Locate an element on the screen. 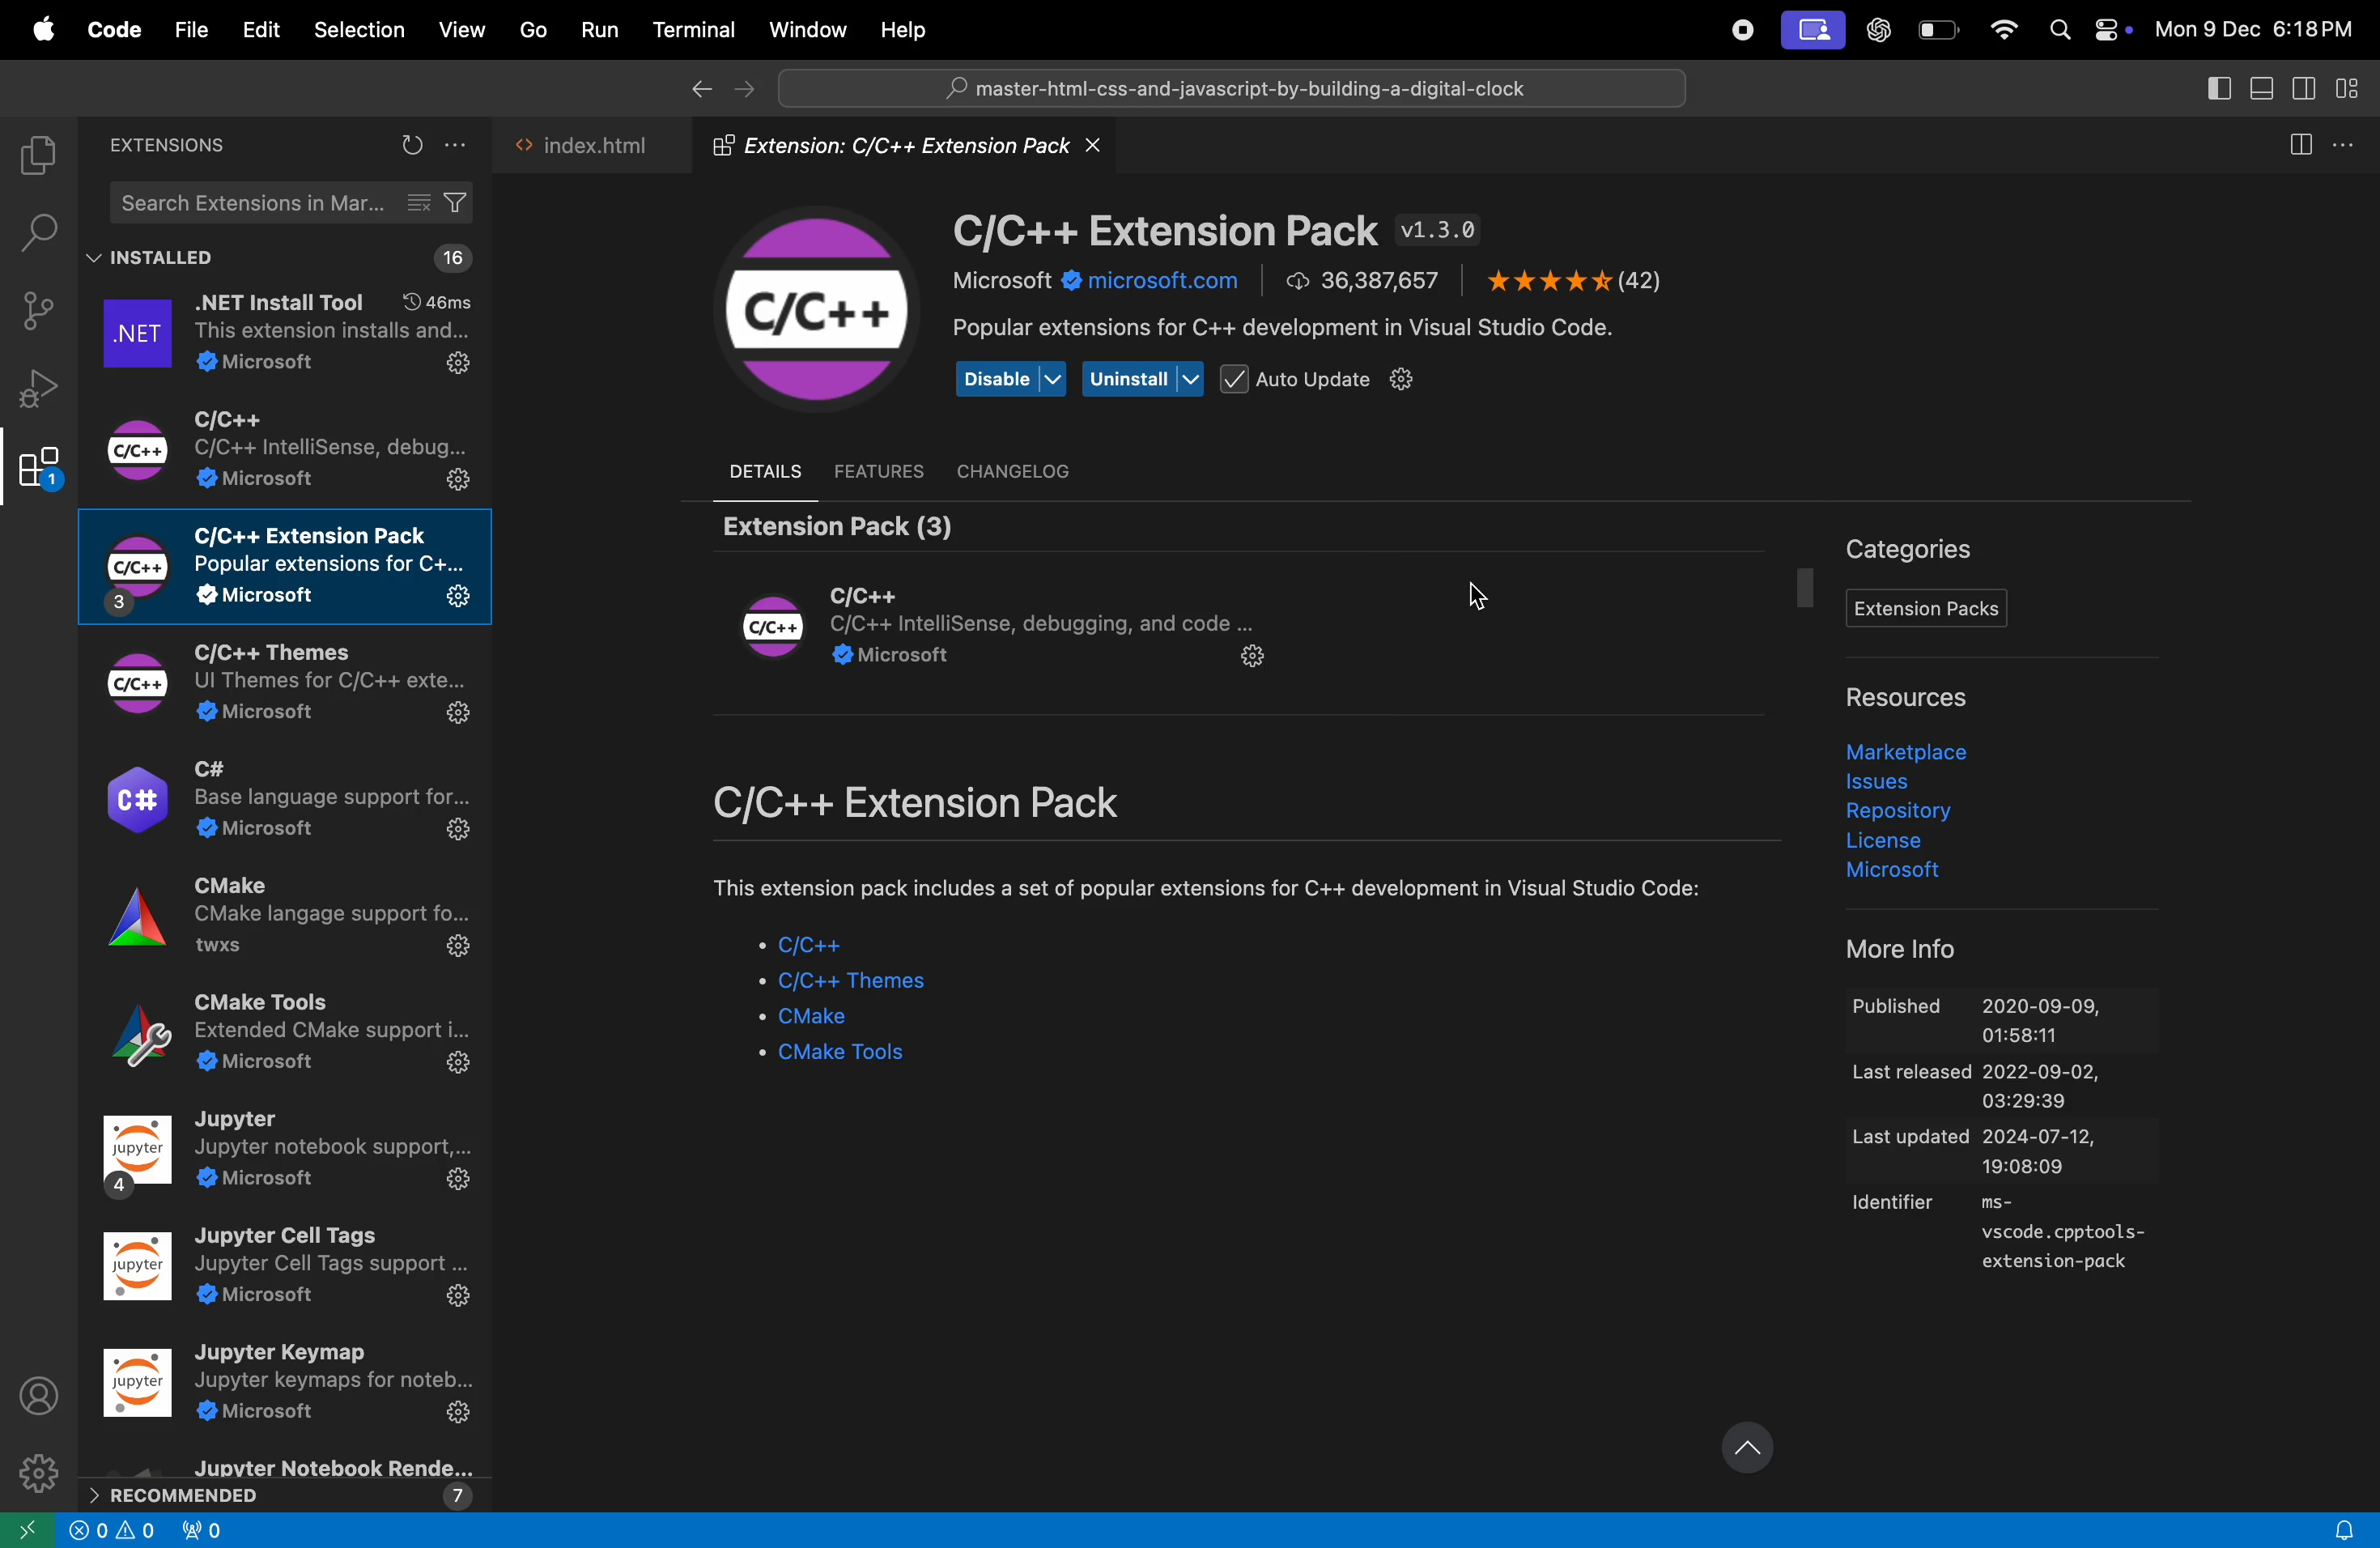 Image resolution: width=2380 pixels, height=1548 pixels. C# extensions is located at coordinates (285, 802).